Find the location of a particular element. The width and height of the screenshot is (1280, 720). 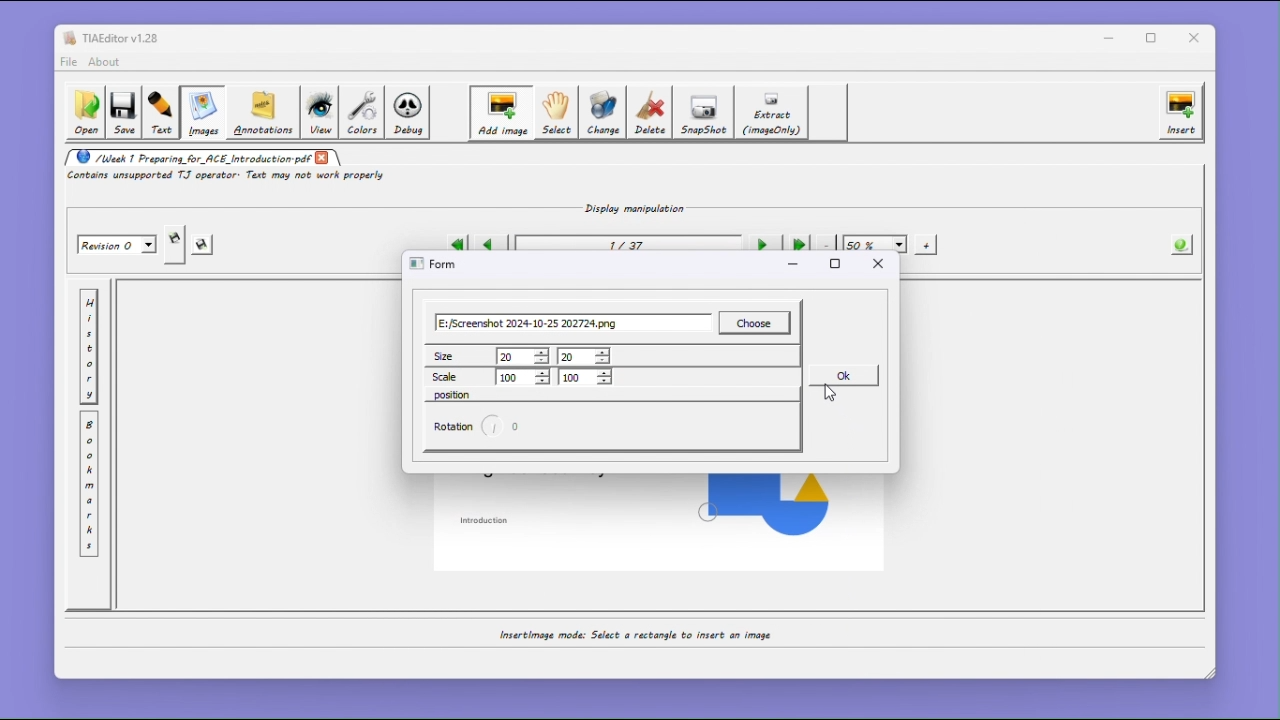

TIAEditor v1.28 is located at coordinates (111, 37).